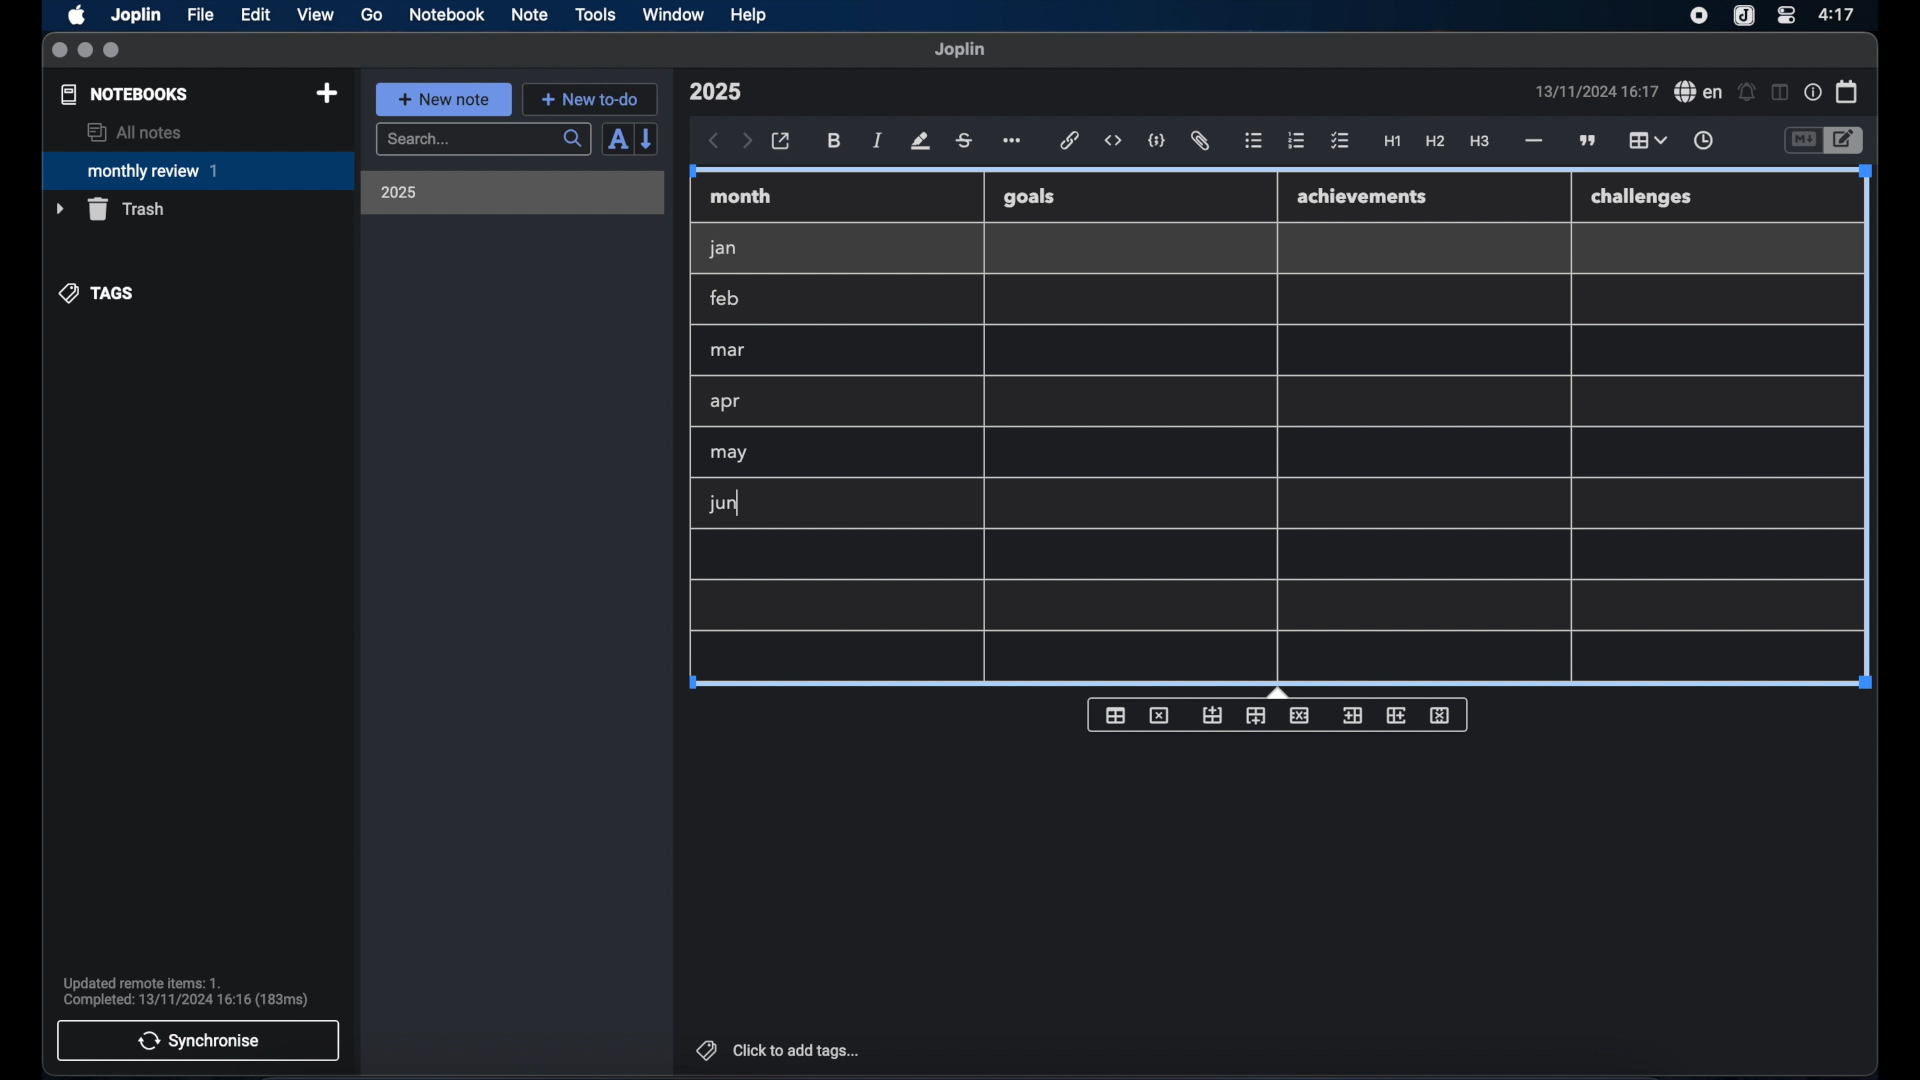  Describe the element at coordinates (1742, 17) in the screenshot. I see `joplin icon` at that location.